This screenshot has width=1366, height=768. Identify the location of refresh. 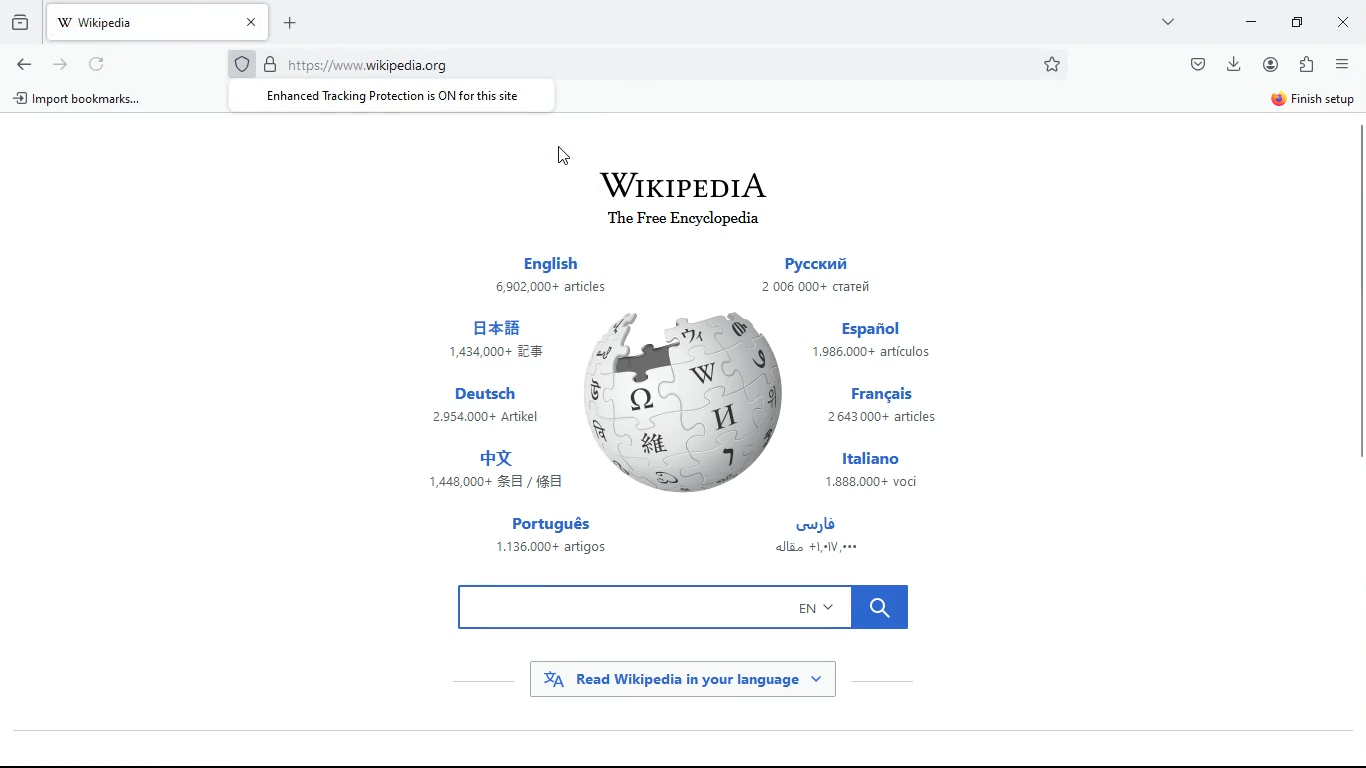
(100, 64).